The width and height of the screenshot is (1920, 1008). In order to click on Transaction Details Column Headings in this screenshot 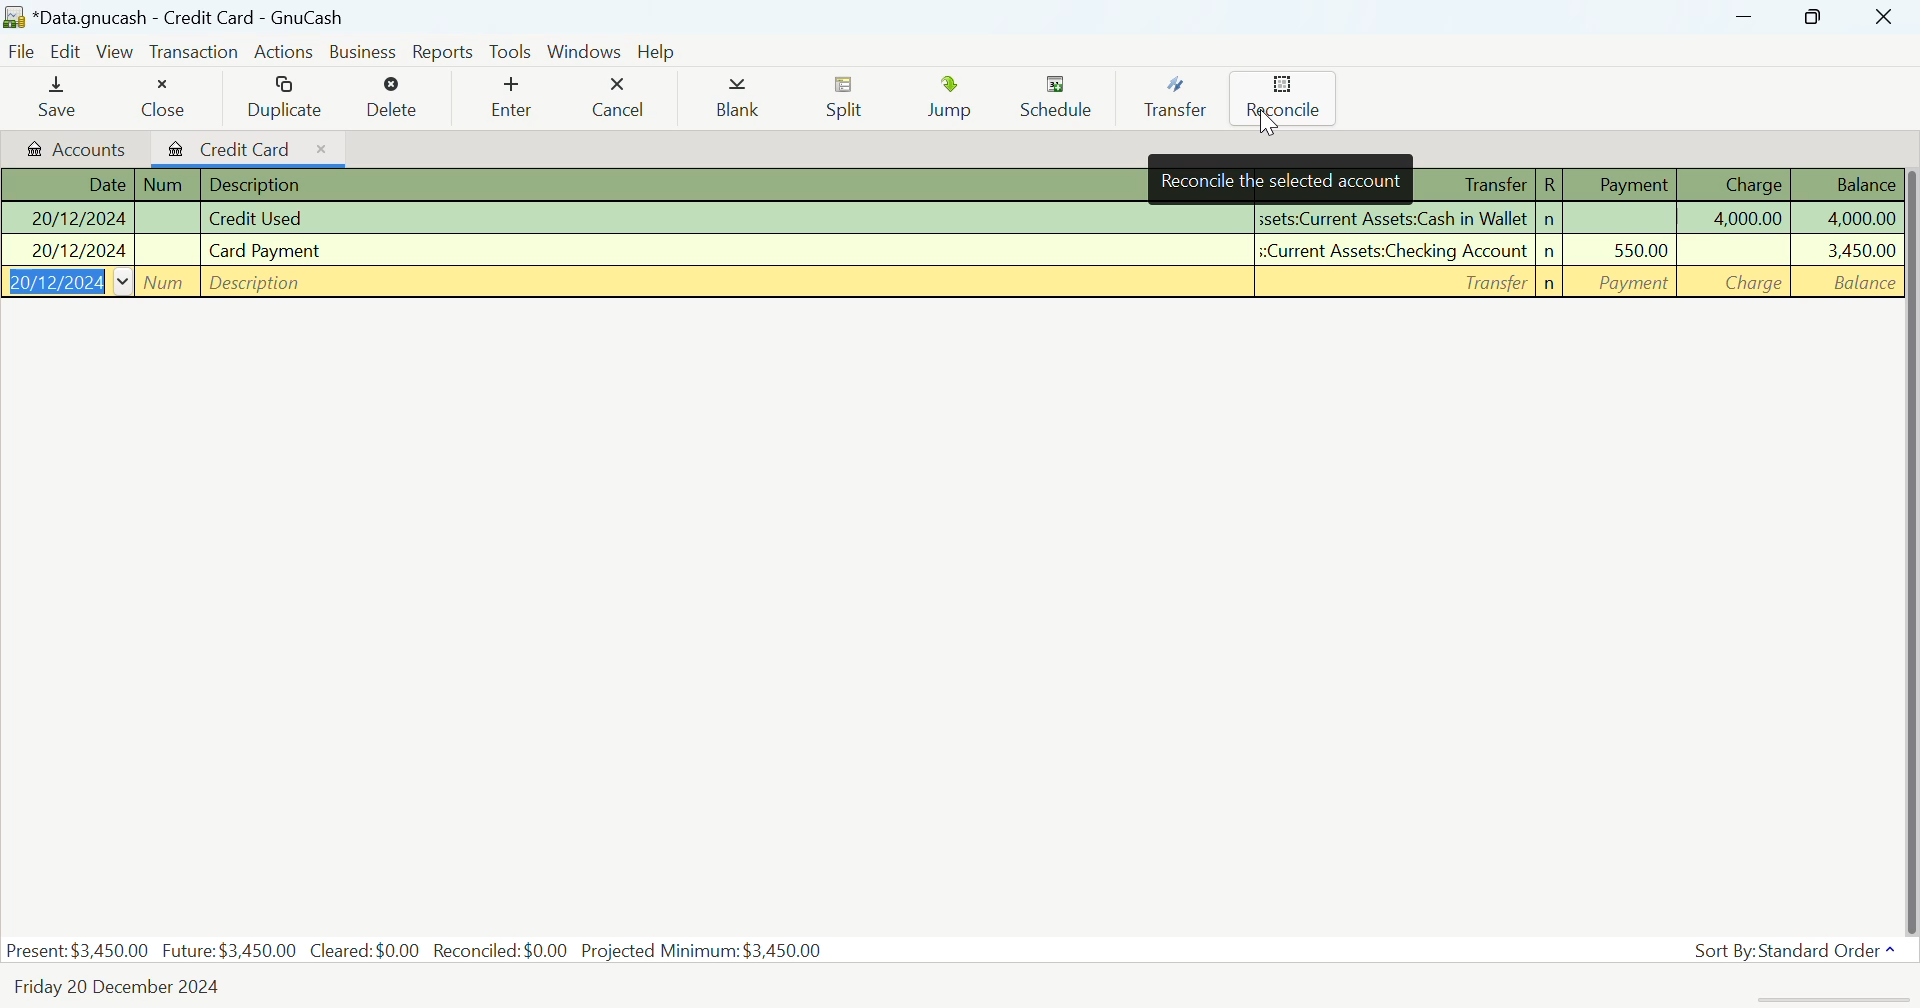, I will do `click(571, 182)`.